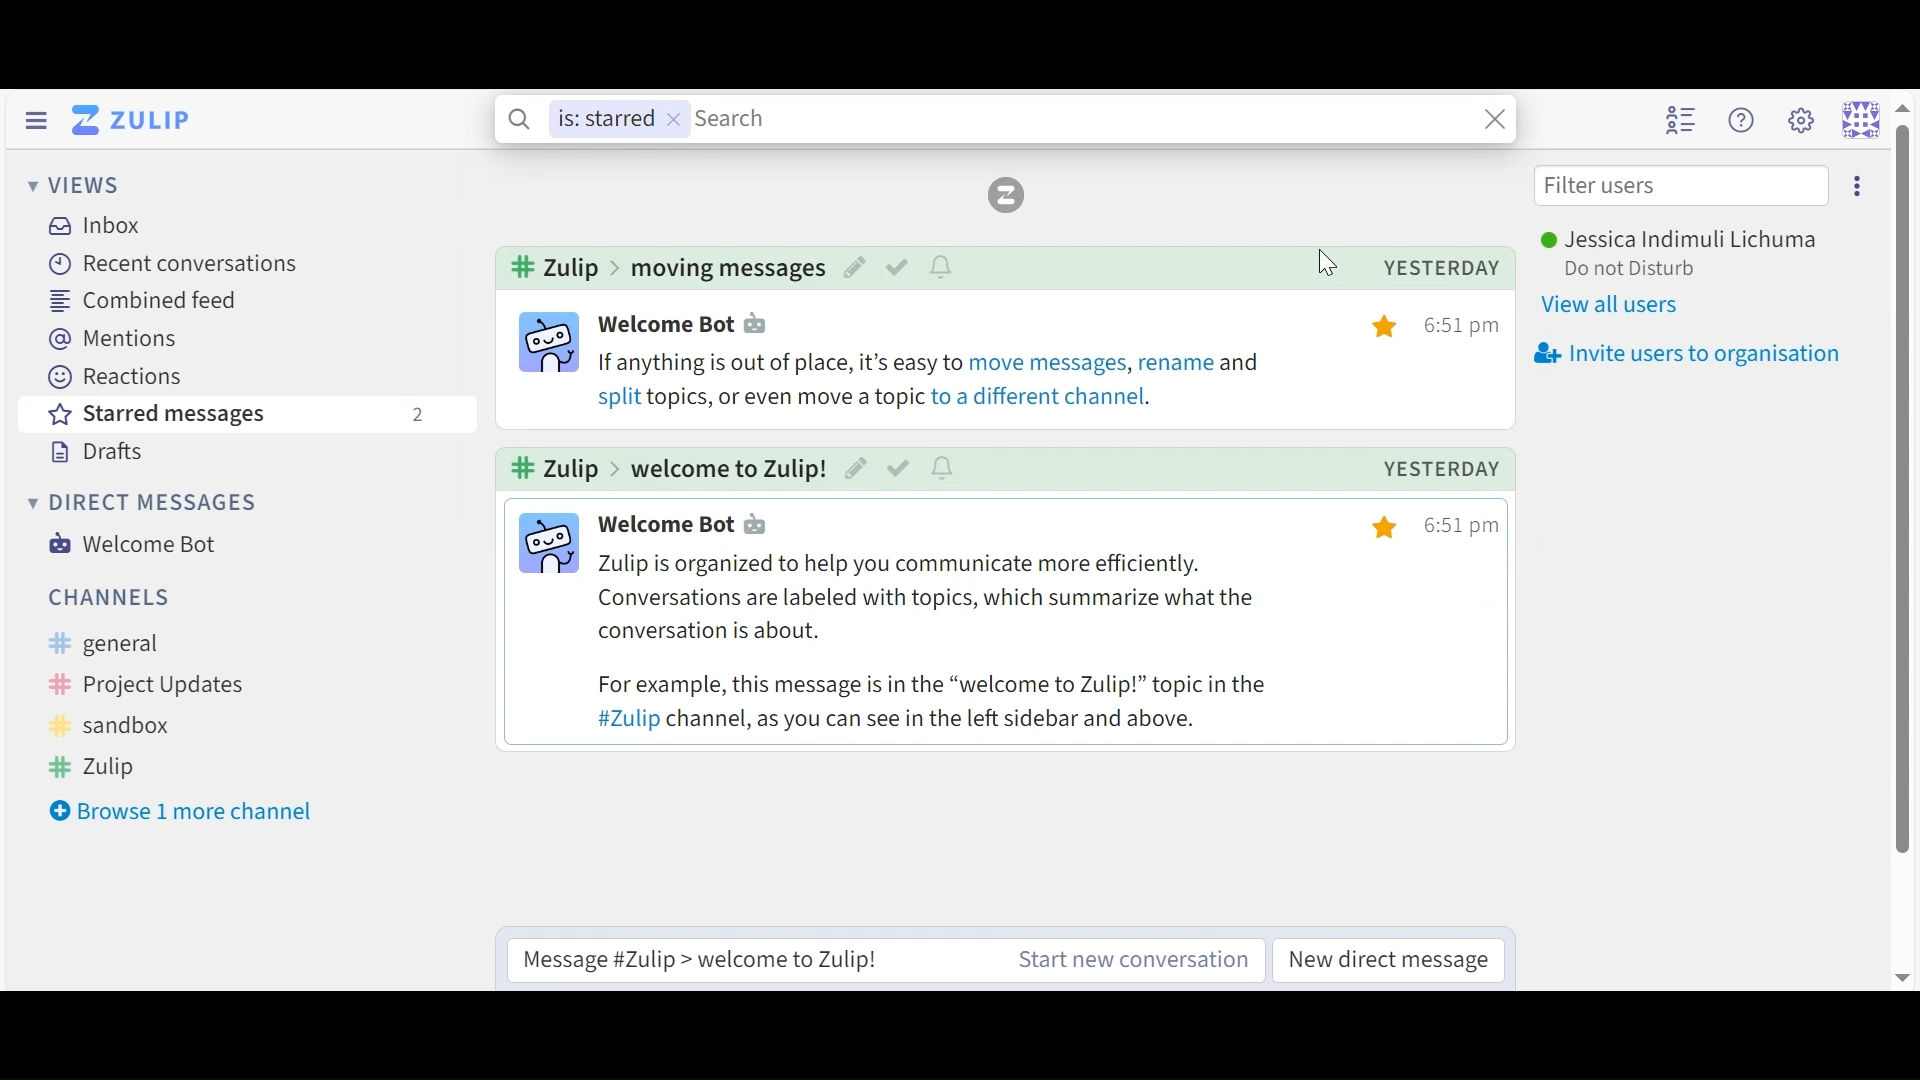 The height and width of the screenshot is (1080, 1920). I want to click on Set Status, so click(1637, 269).